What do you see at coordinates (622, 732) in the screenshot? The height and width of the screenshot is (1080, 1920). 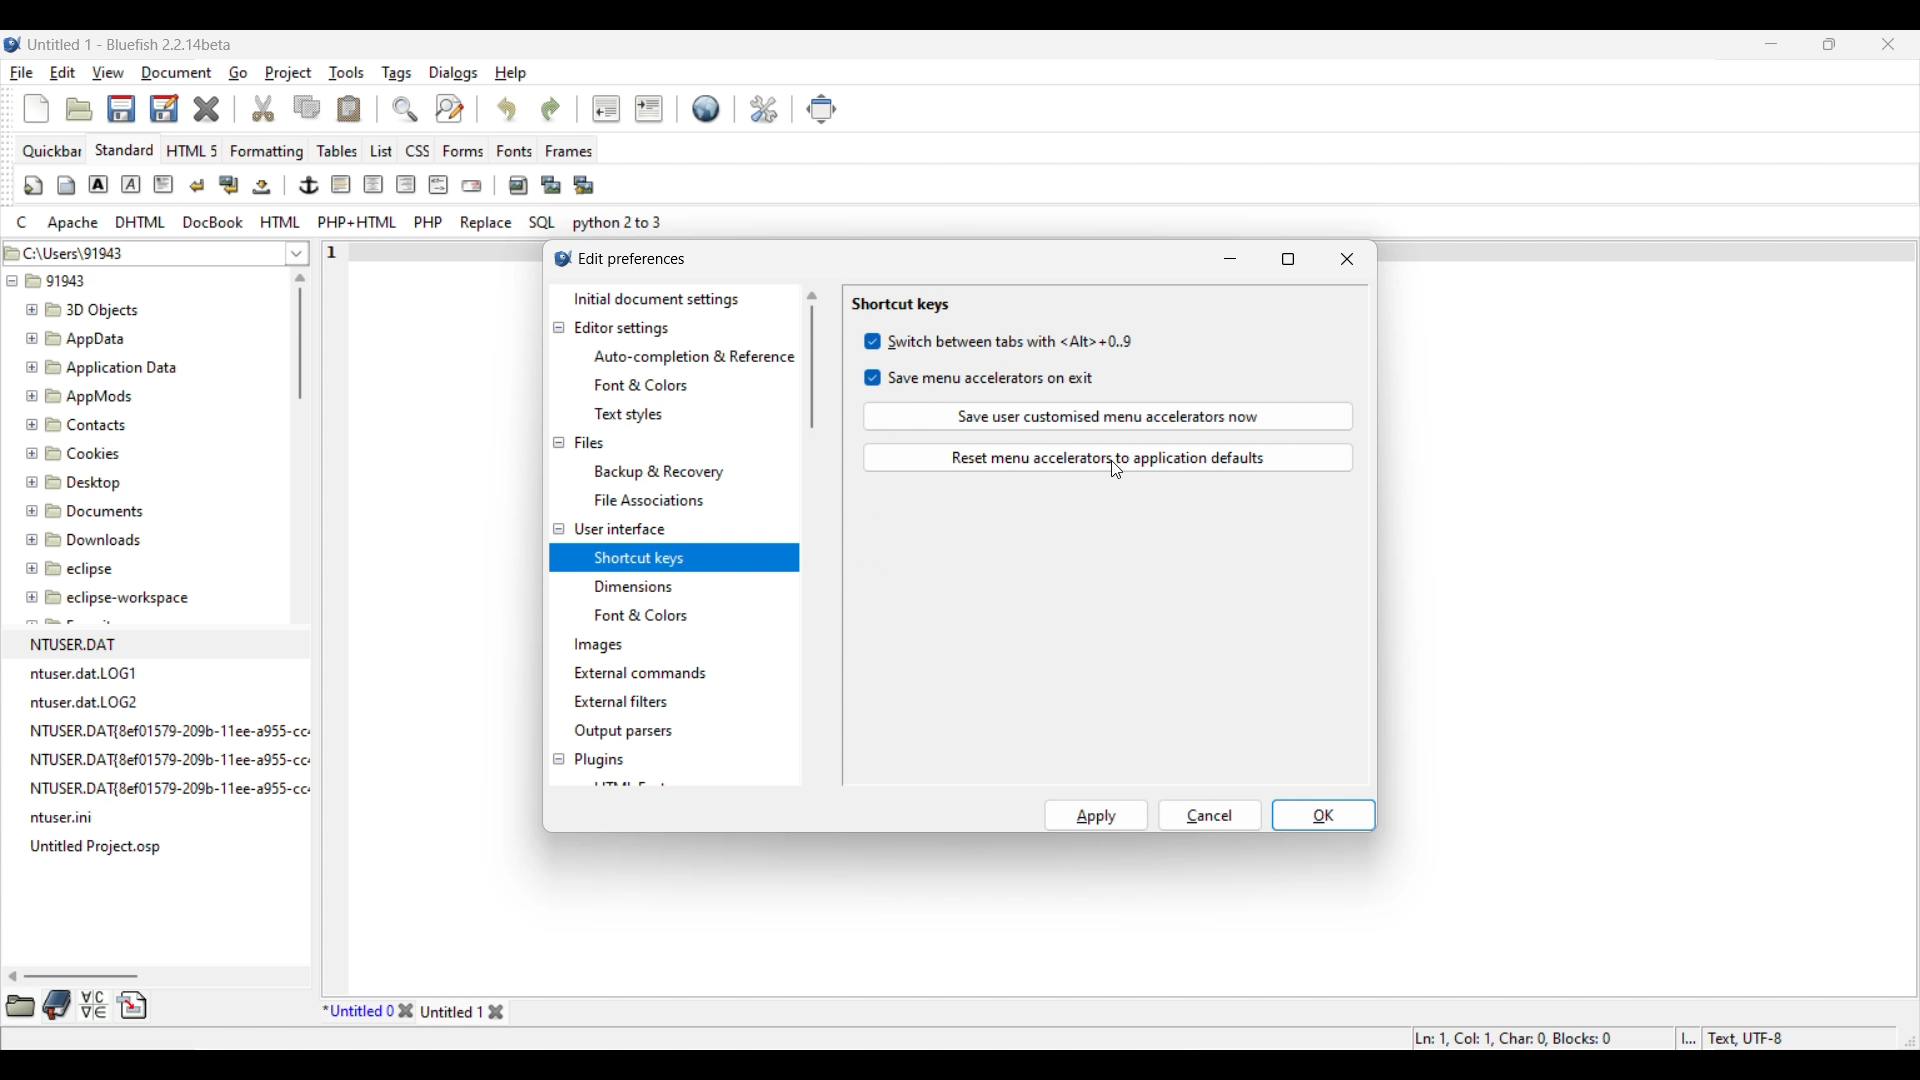 I see `Output parsers` at bounding box center [622, 732].